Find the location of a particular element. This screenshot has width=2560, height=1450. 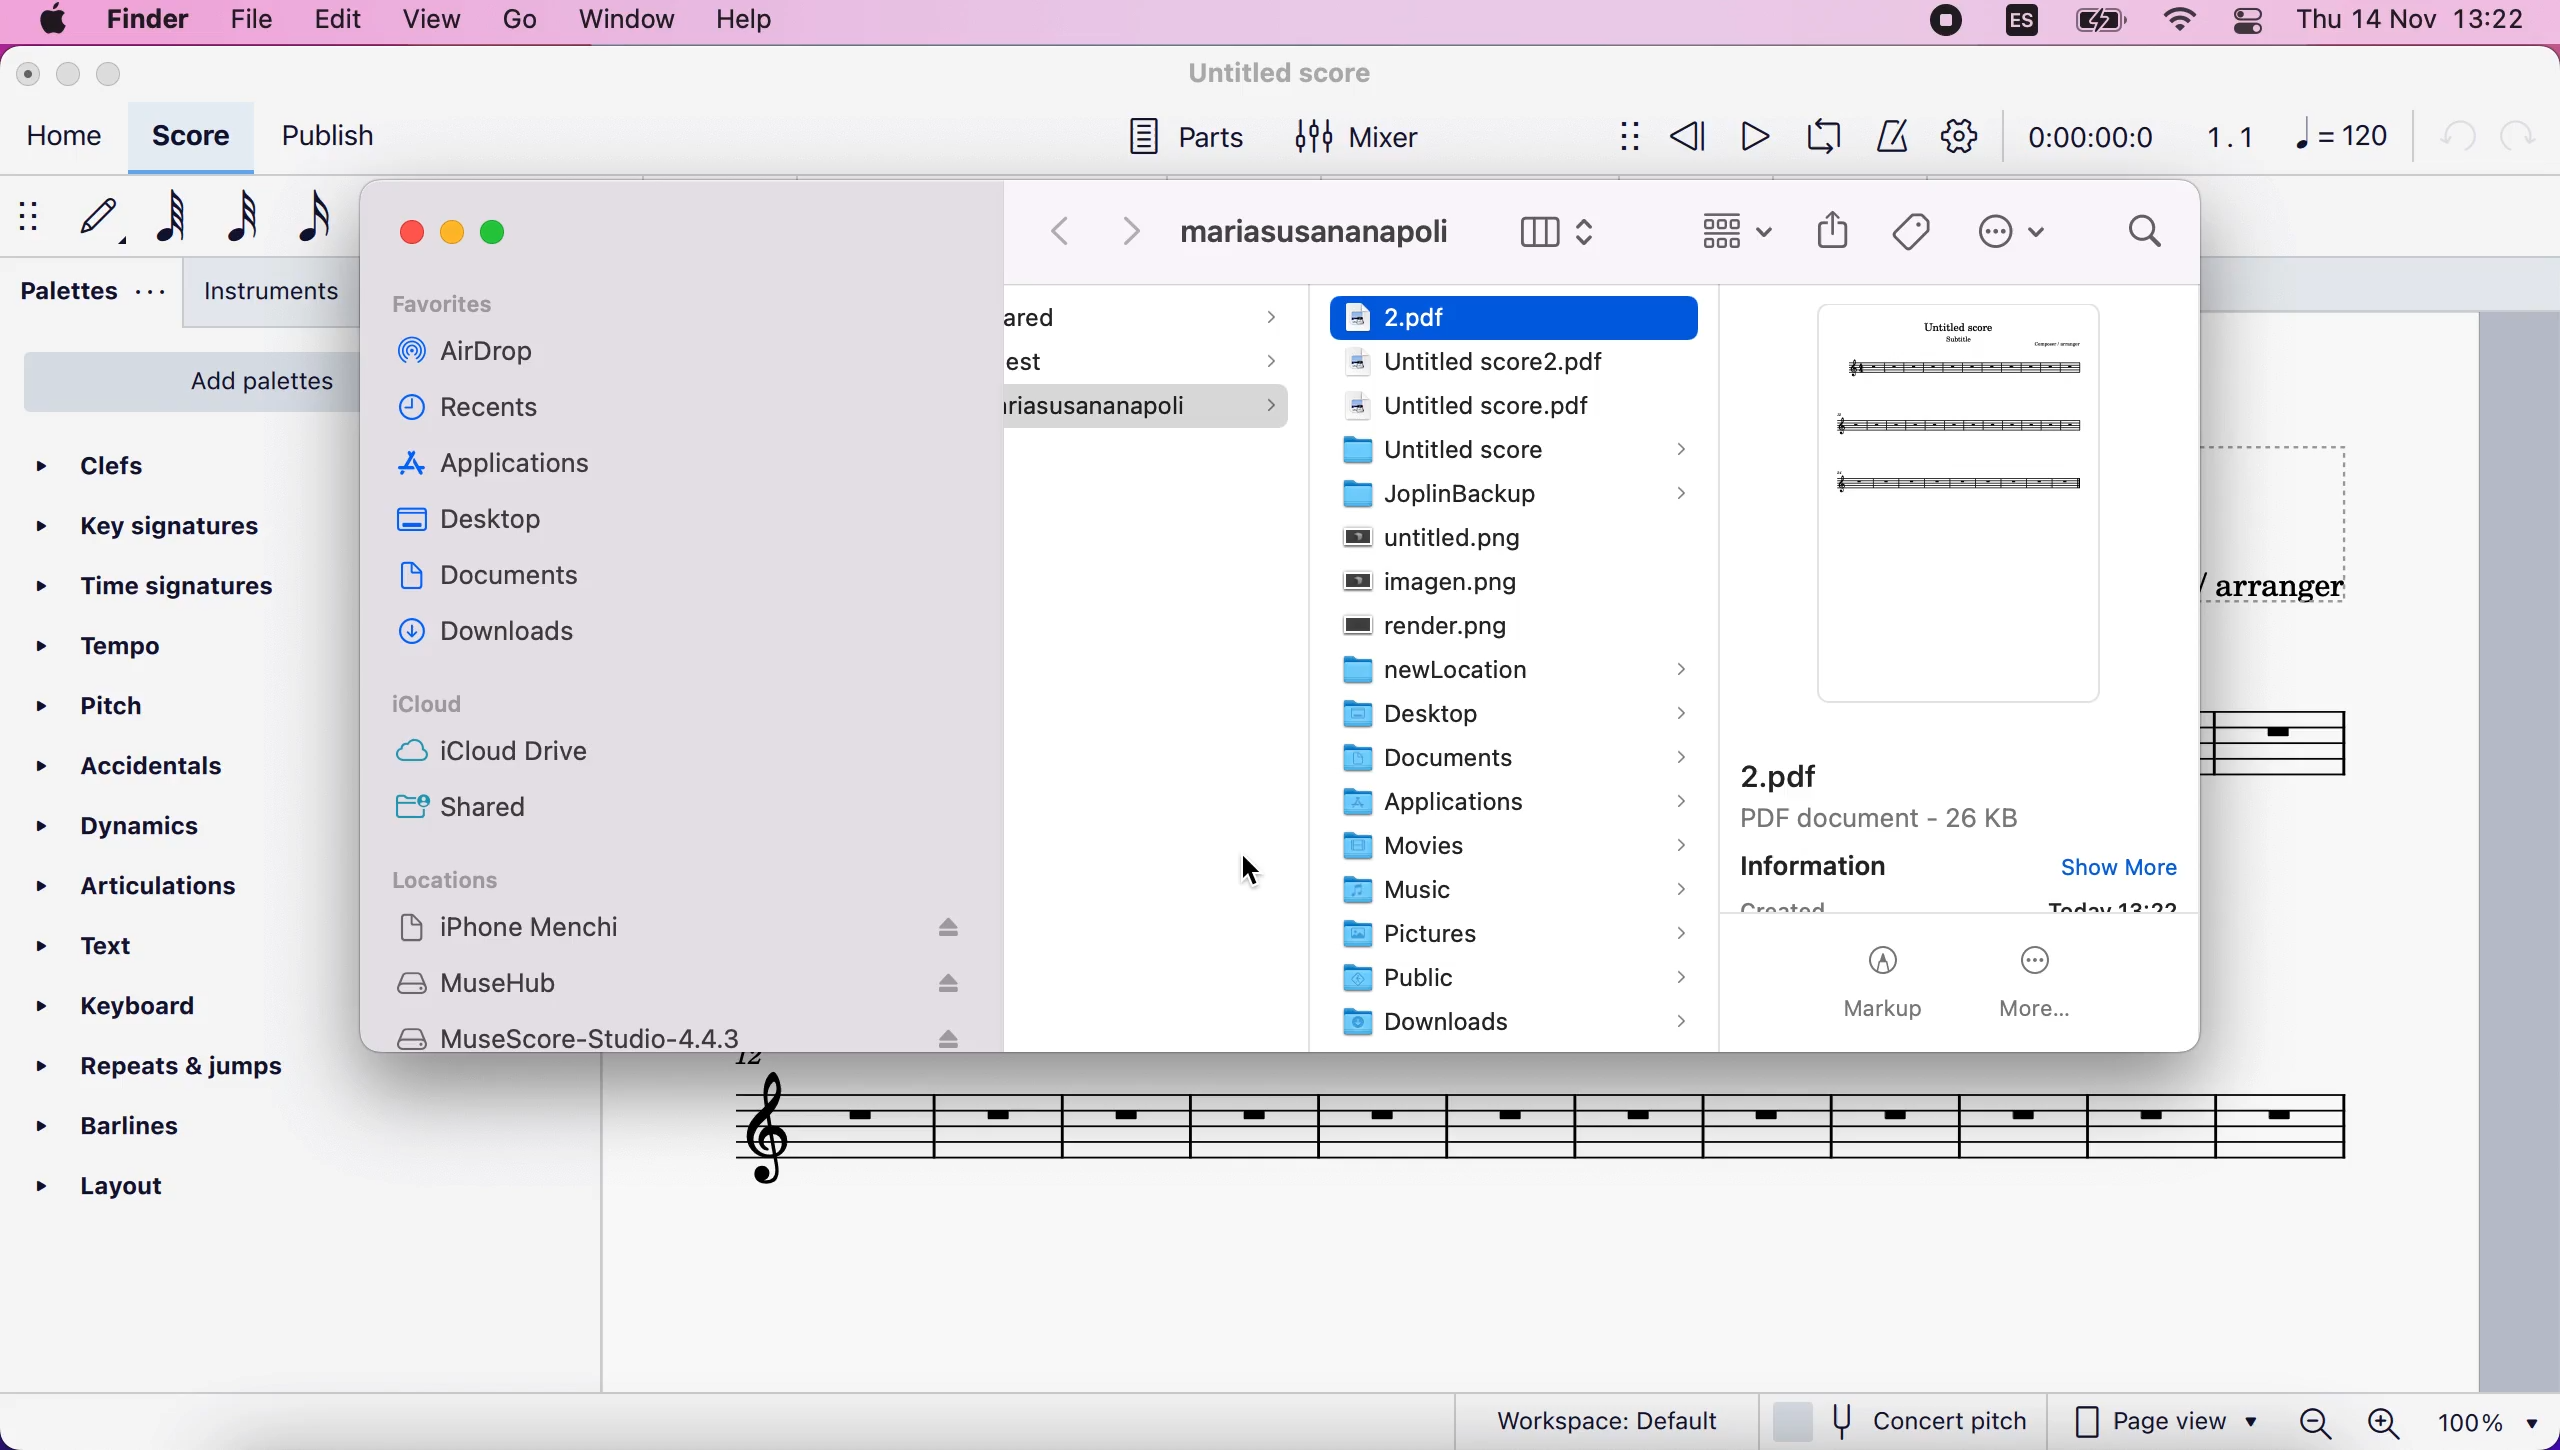

palettes is located at coordinates (86, 297).